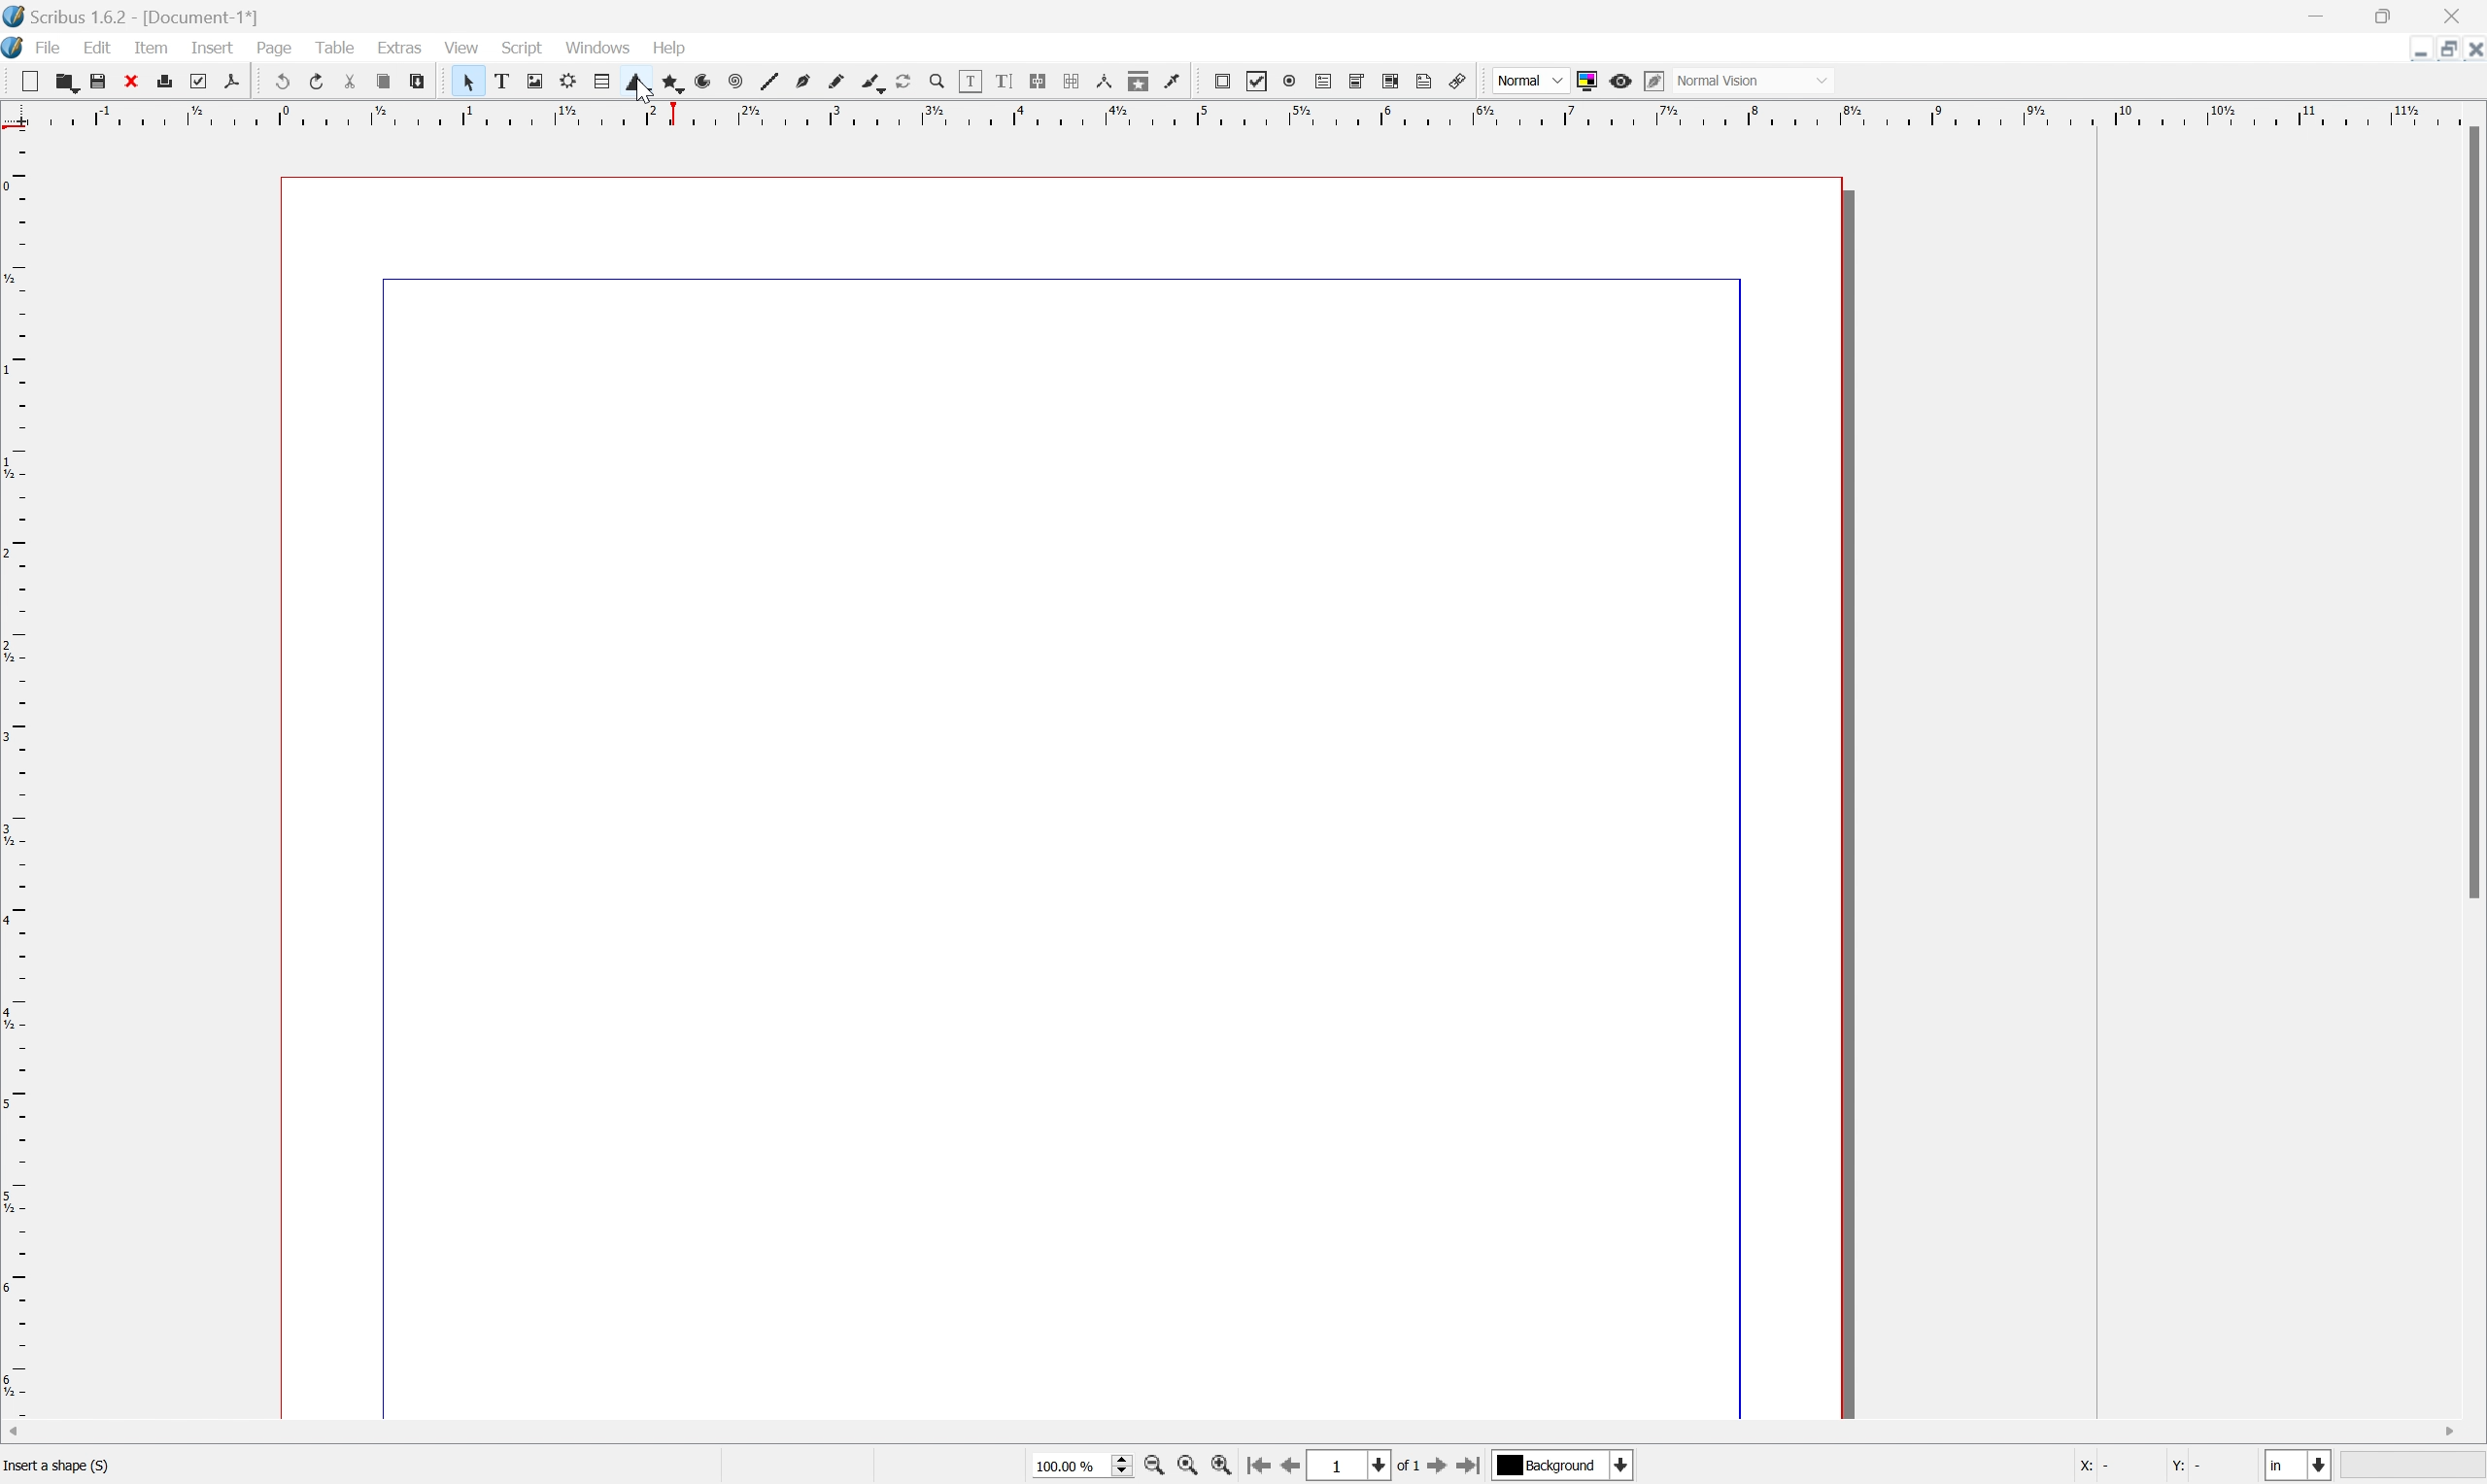 This screenshot has height=1484, width=2487. Describe the element at coordinates (56, 1470) in the screenshot. I see `Insert a shape (S)` at that location.